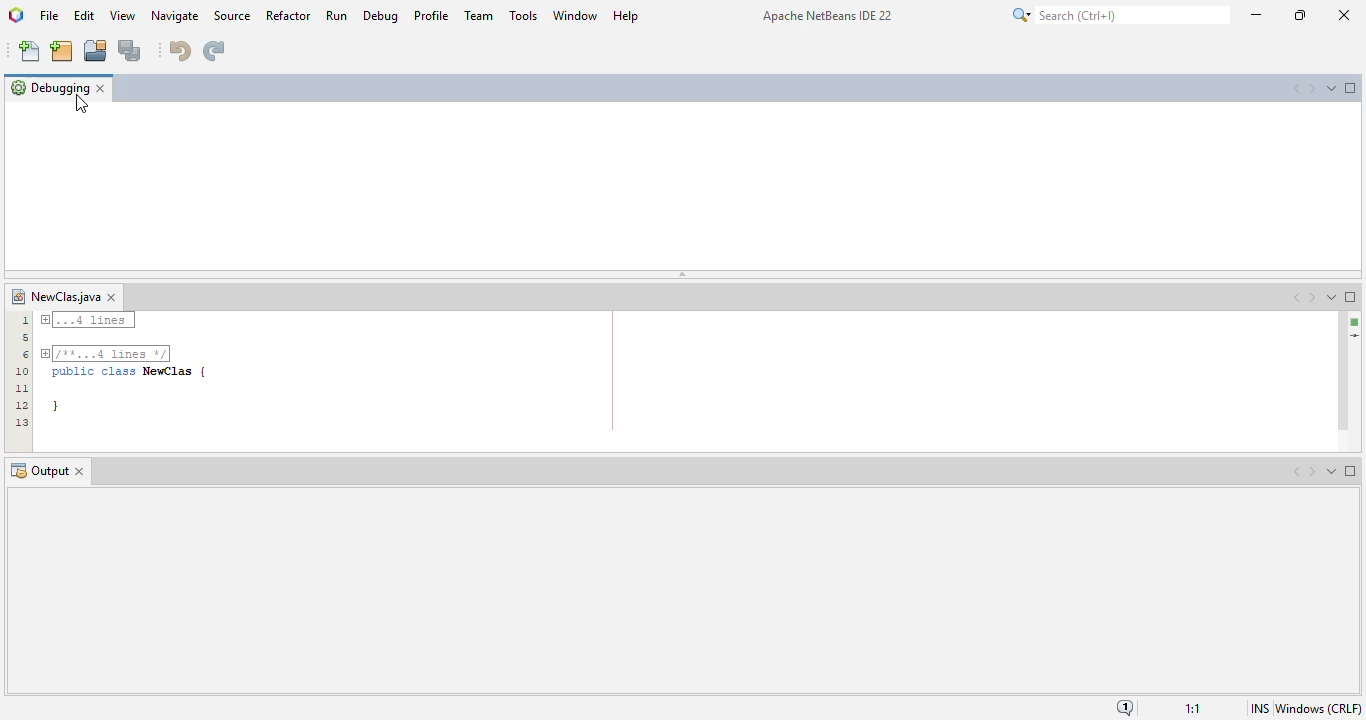  What do you see at coordinates (381, 15) in the screenshot?
I see `debug` at bounding box center [381, 15].